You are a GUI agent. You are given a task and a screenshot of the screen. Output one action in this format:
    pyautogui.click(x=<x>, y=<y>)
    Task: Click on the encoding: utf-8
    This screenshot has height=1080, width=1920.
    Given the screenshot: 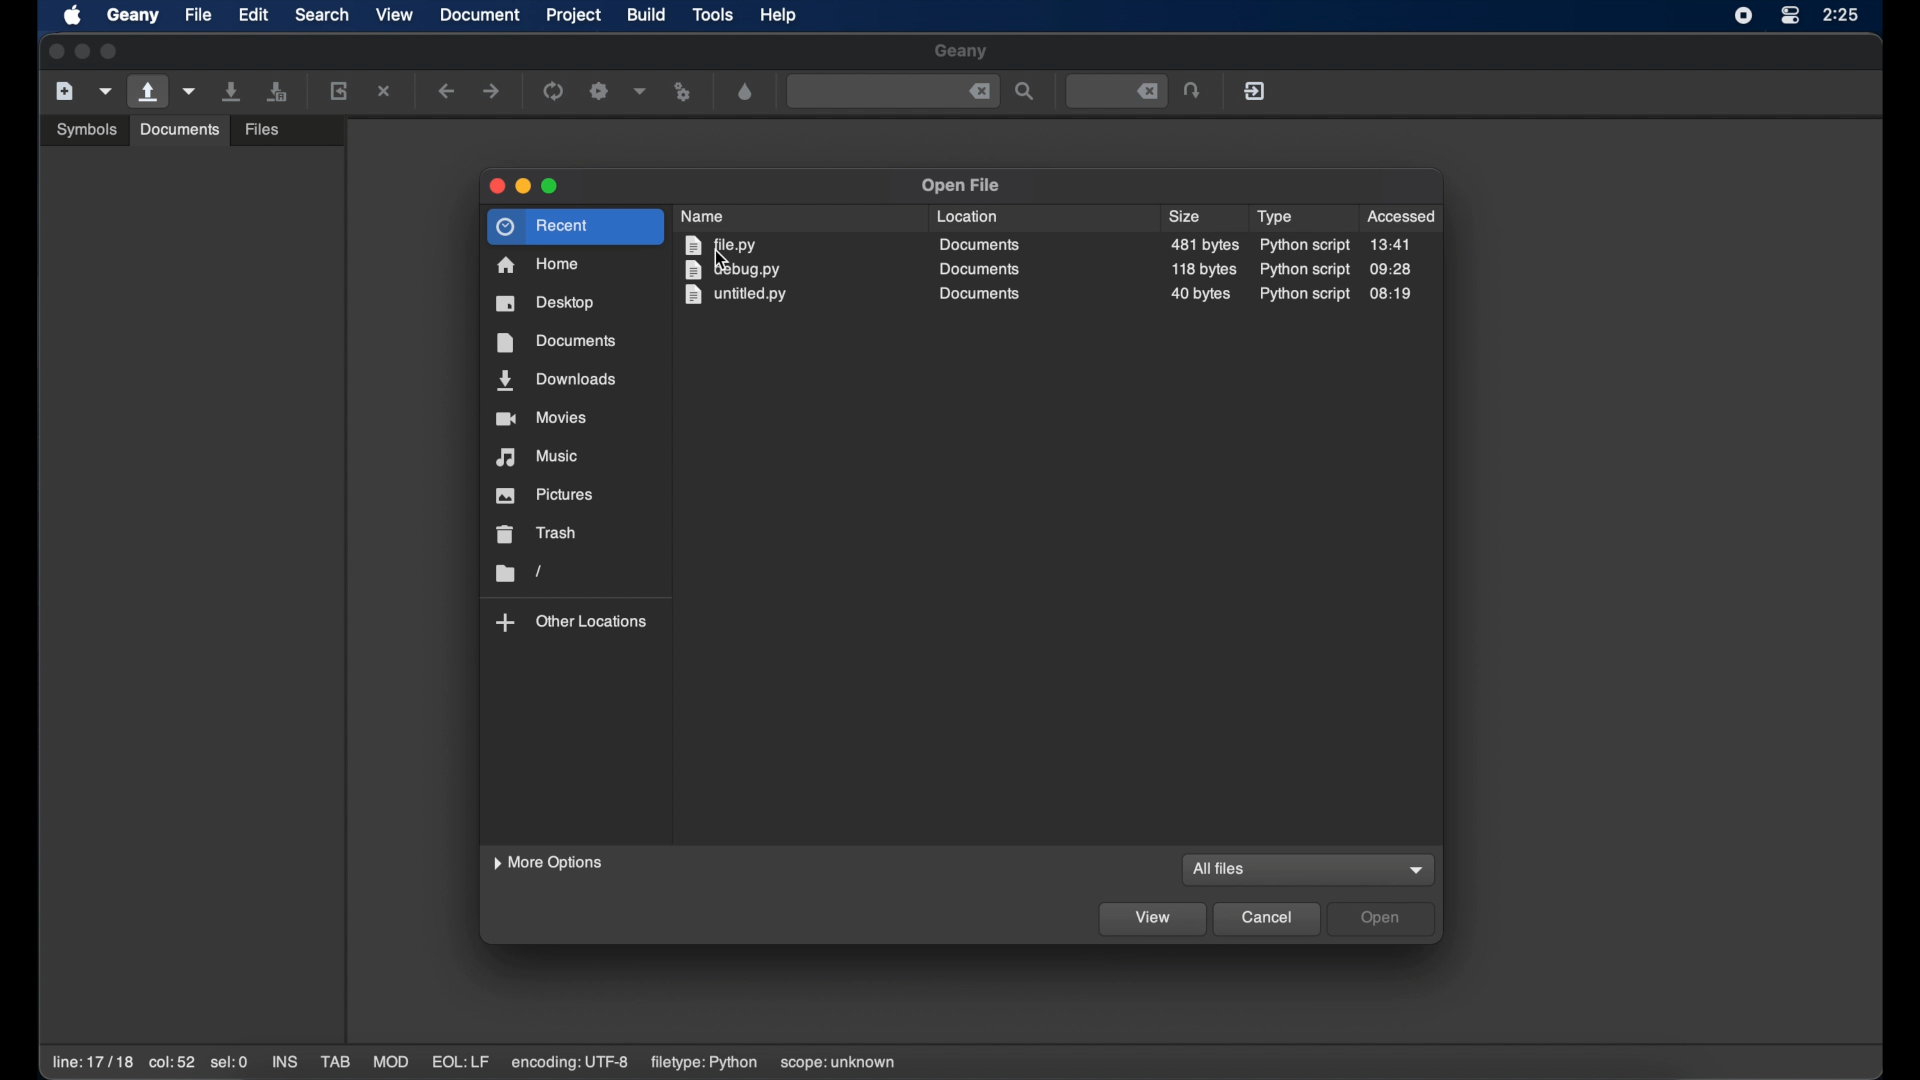 What is the action you would take?
    pyautogui.click(x=571, y=1062)
    